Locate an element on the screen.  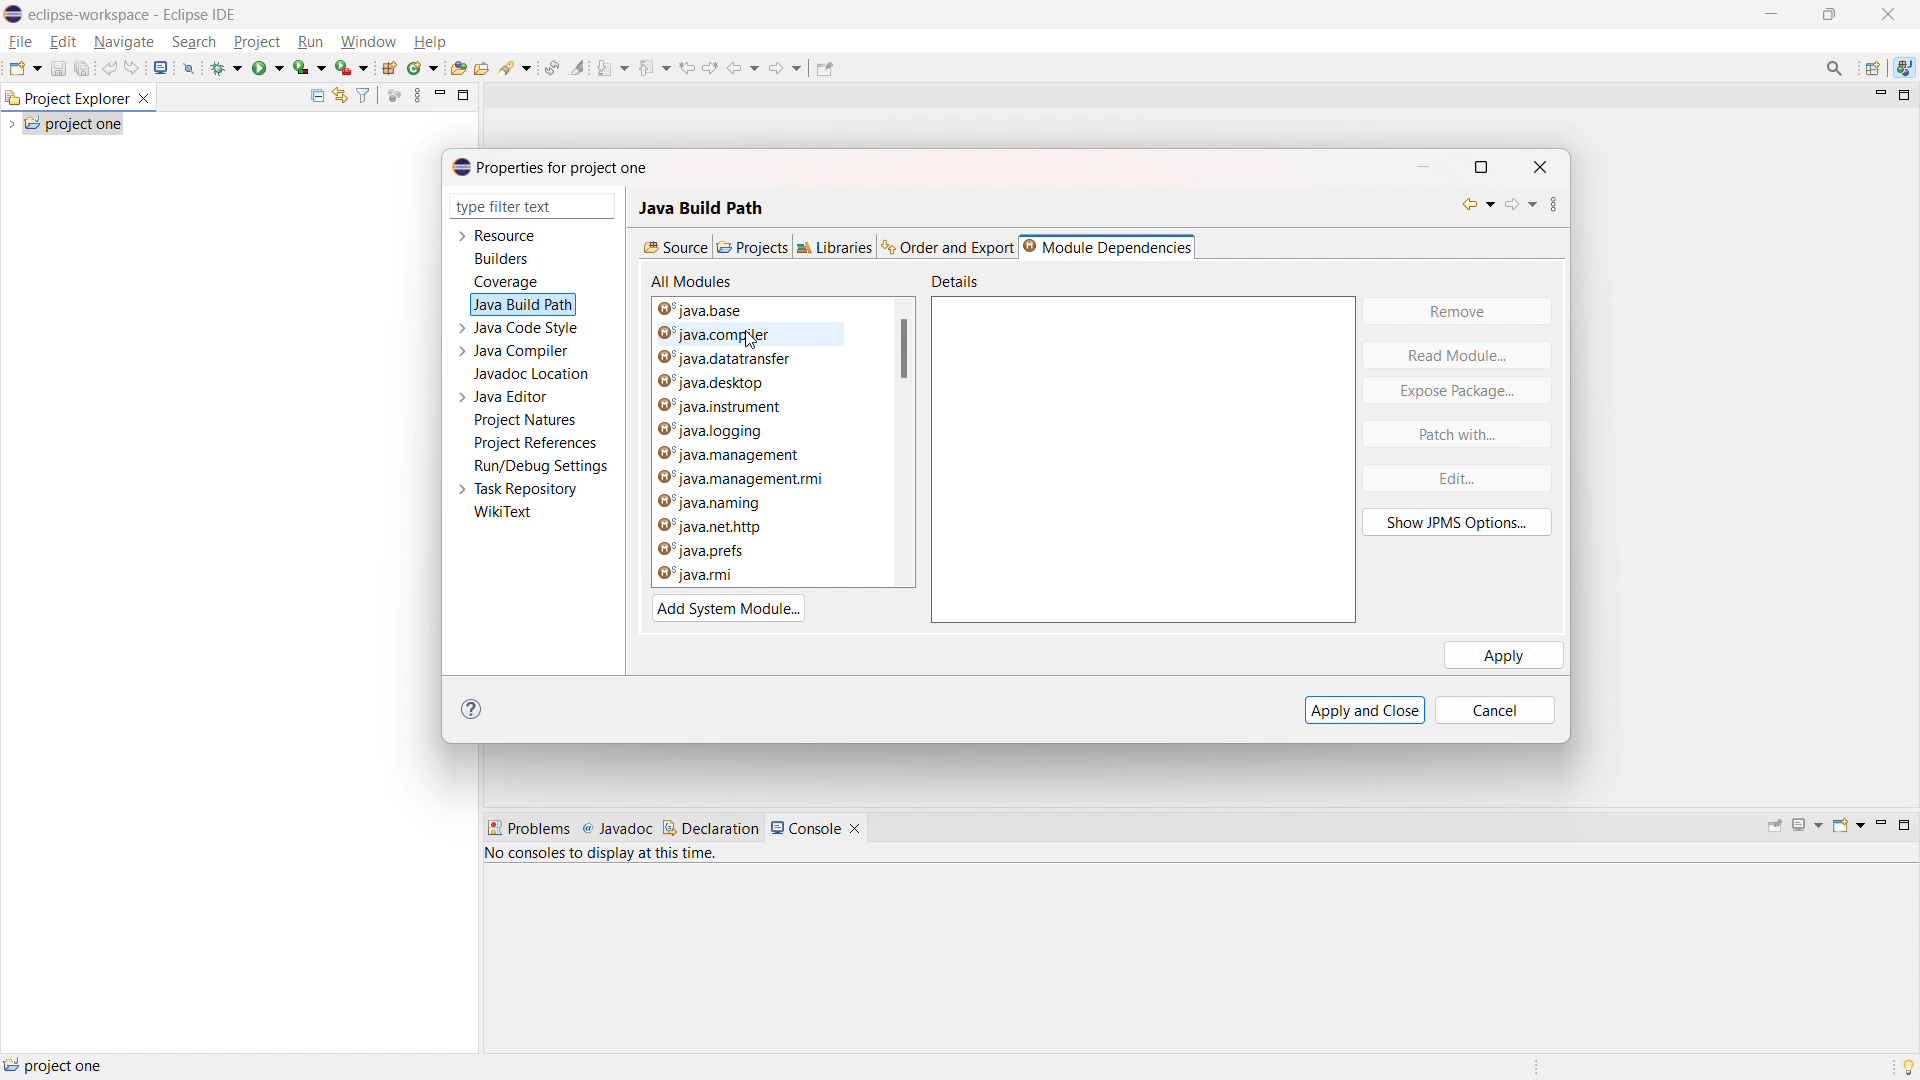
undo is located at coordinates (109, 67).